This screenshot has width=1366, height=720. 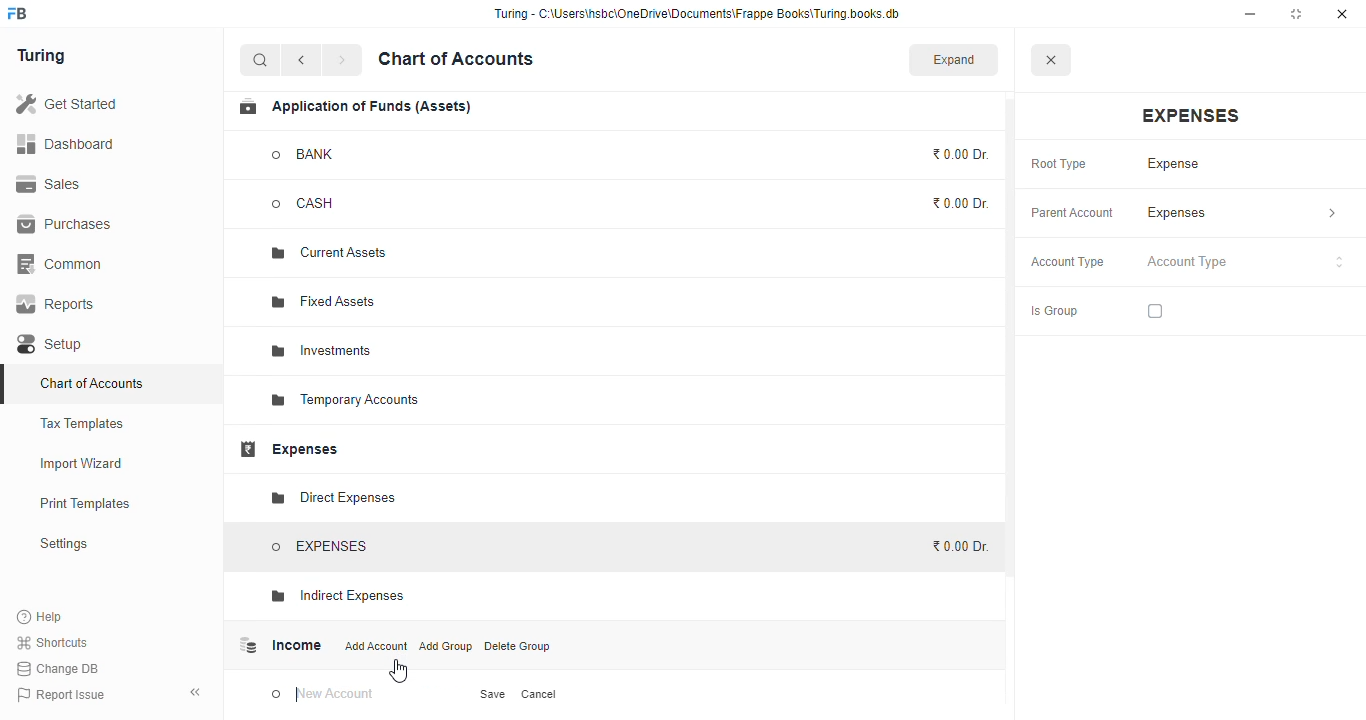 What do you see at coordinates (342, 60) in the screenshot?
I see `forward` at bounding box center [342, 60].